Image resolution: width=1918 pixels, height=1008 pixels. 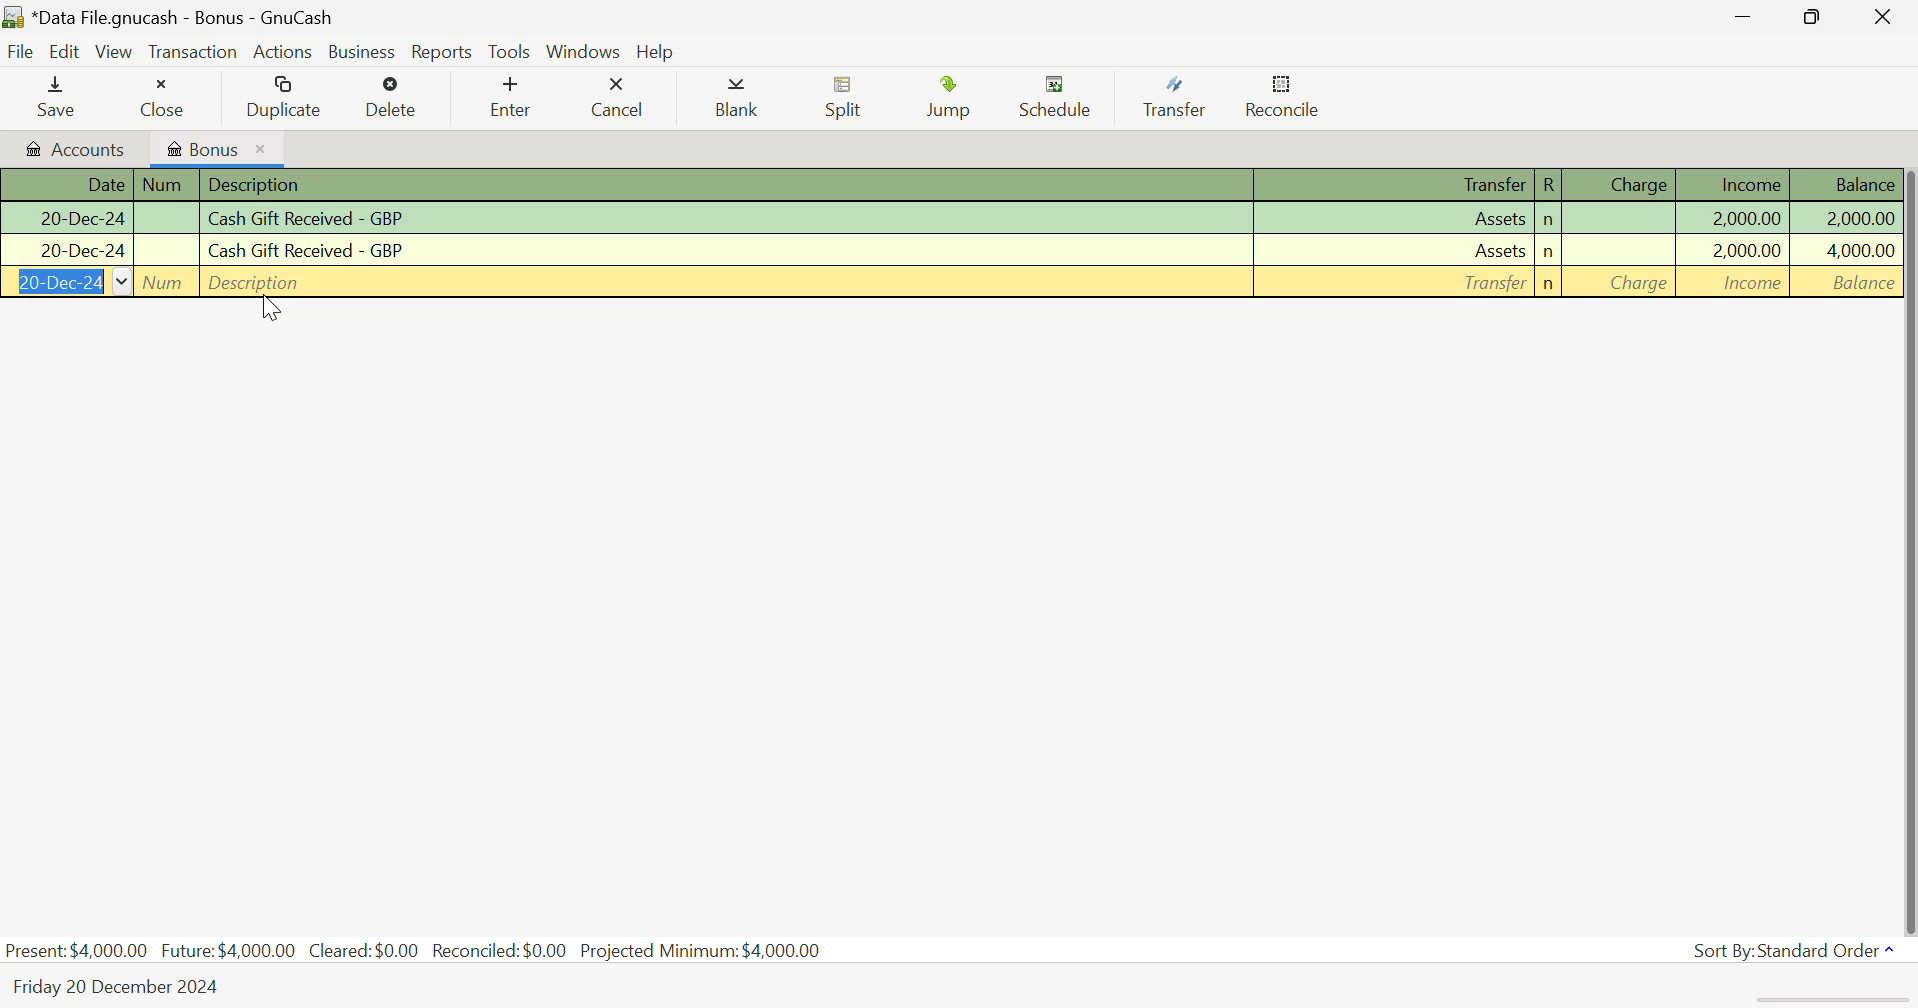 What do you see at coordinates (1548, 185) in the screenshot?
I see `R` at bounding box center [1548, 185].